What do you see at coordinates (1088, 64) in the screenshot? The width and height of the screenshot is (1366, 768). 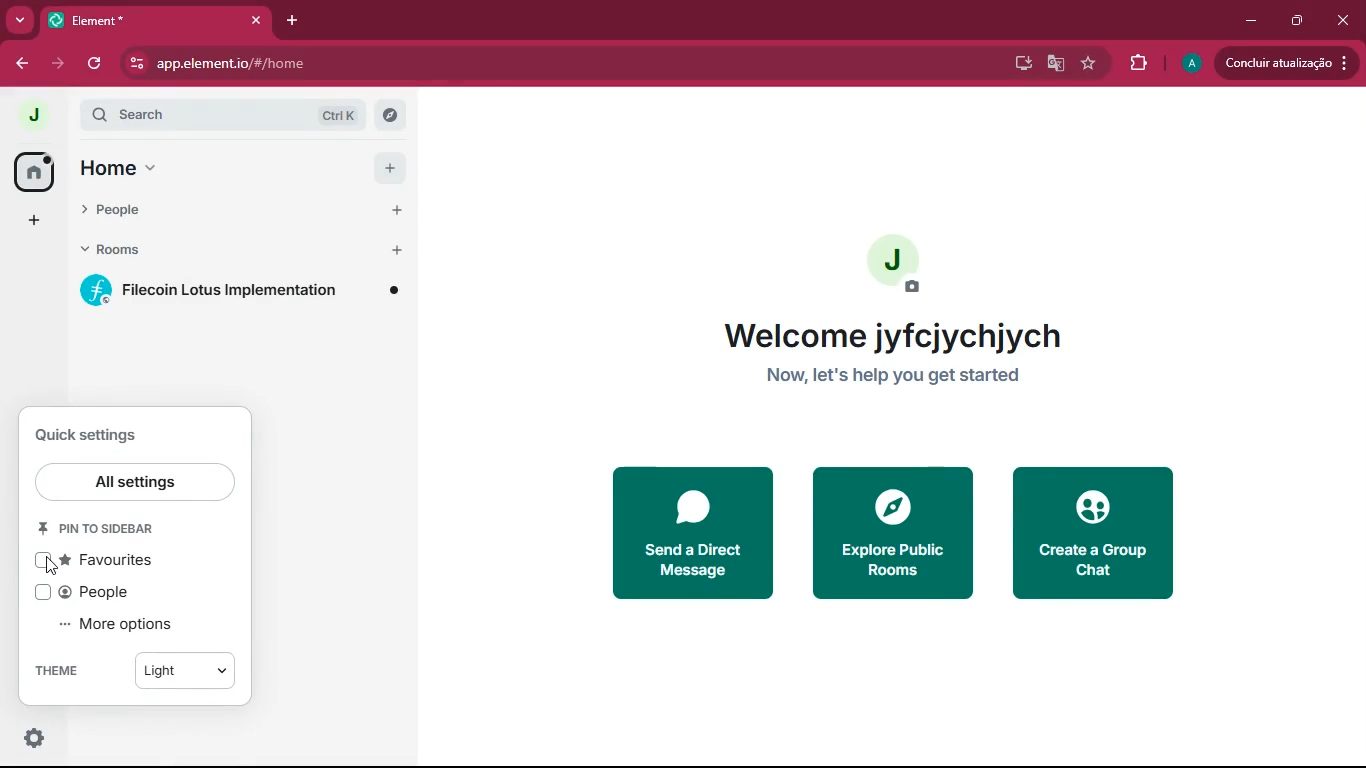 I see `navigation` at bounding box center [1088, 64].